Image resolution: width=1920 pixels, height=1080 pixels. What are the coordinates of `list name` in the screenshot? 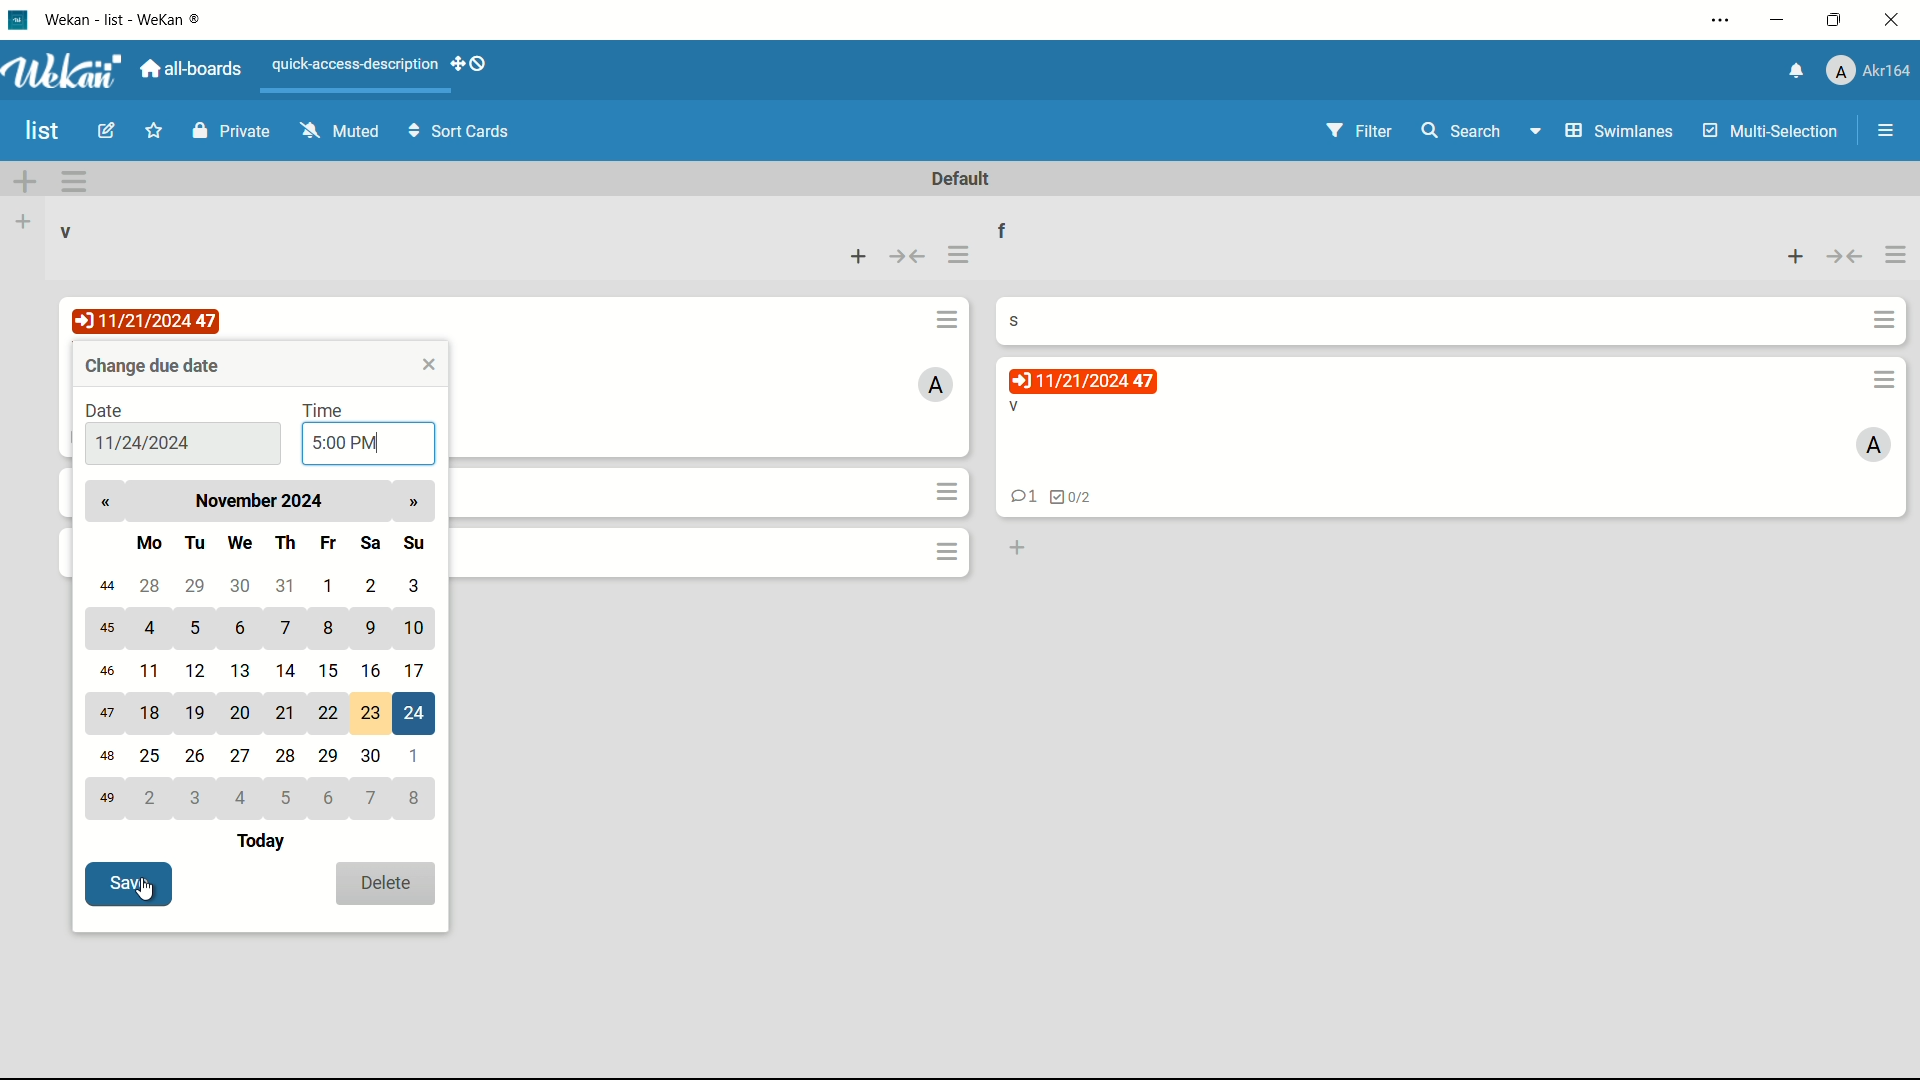 It's located at (67, 233).